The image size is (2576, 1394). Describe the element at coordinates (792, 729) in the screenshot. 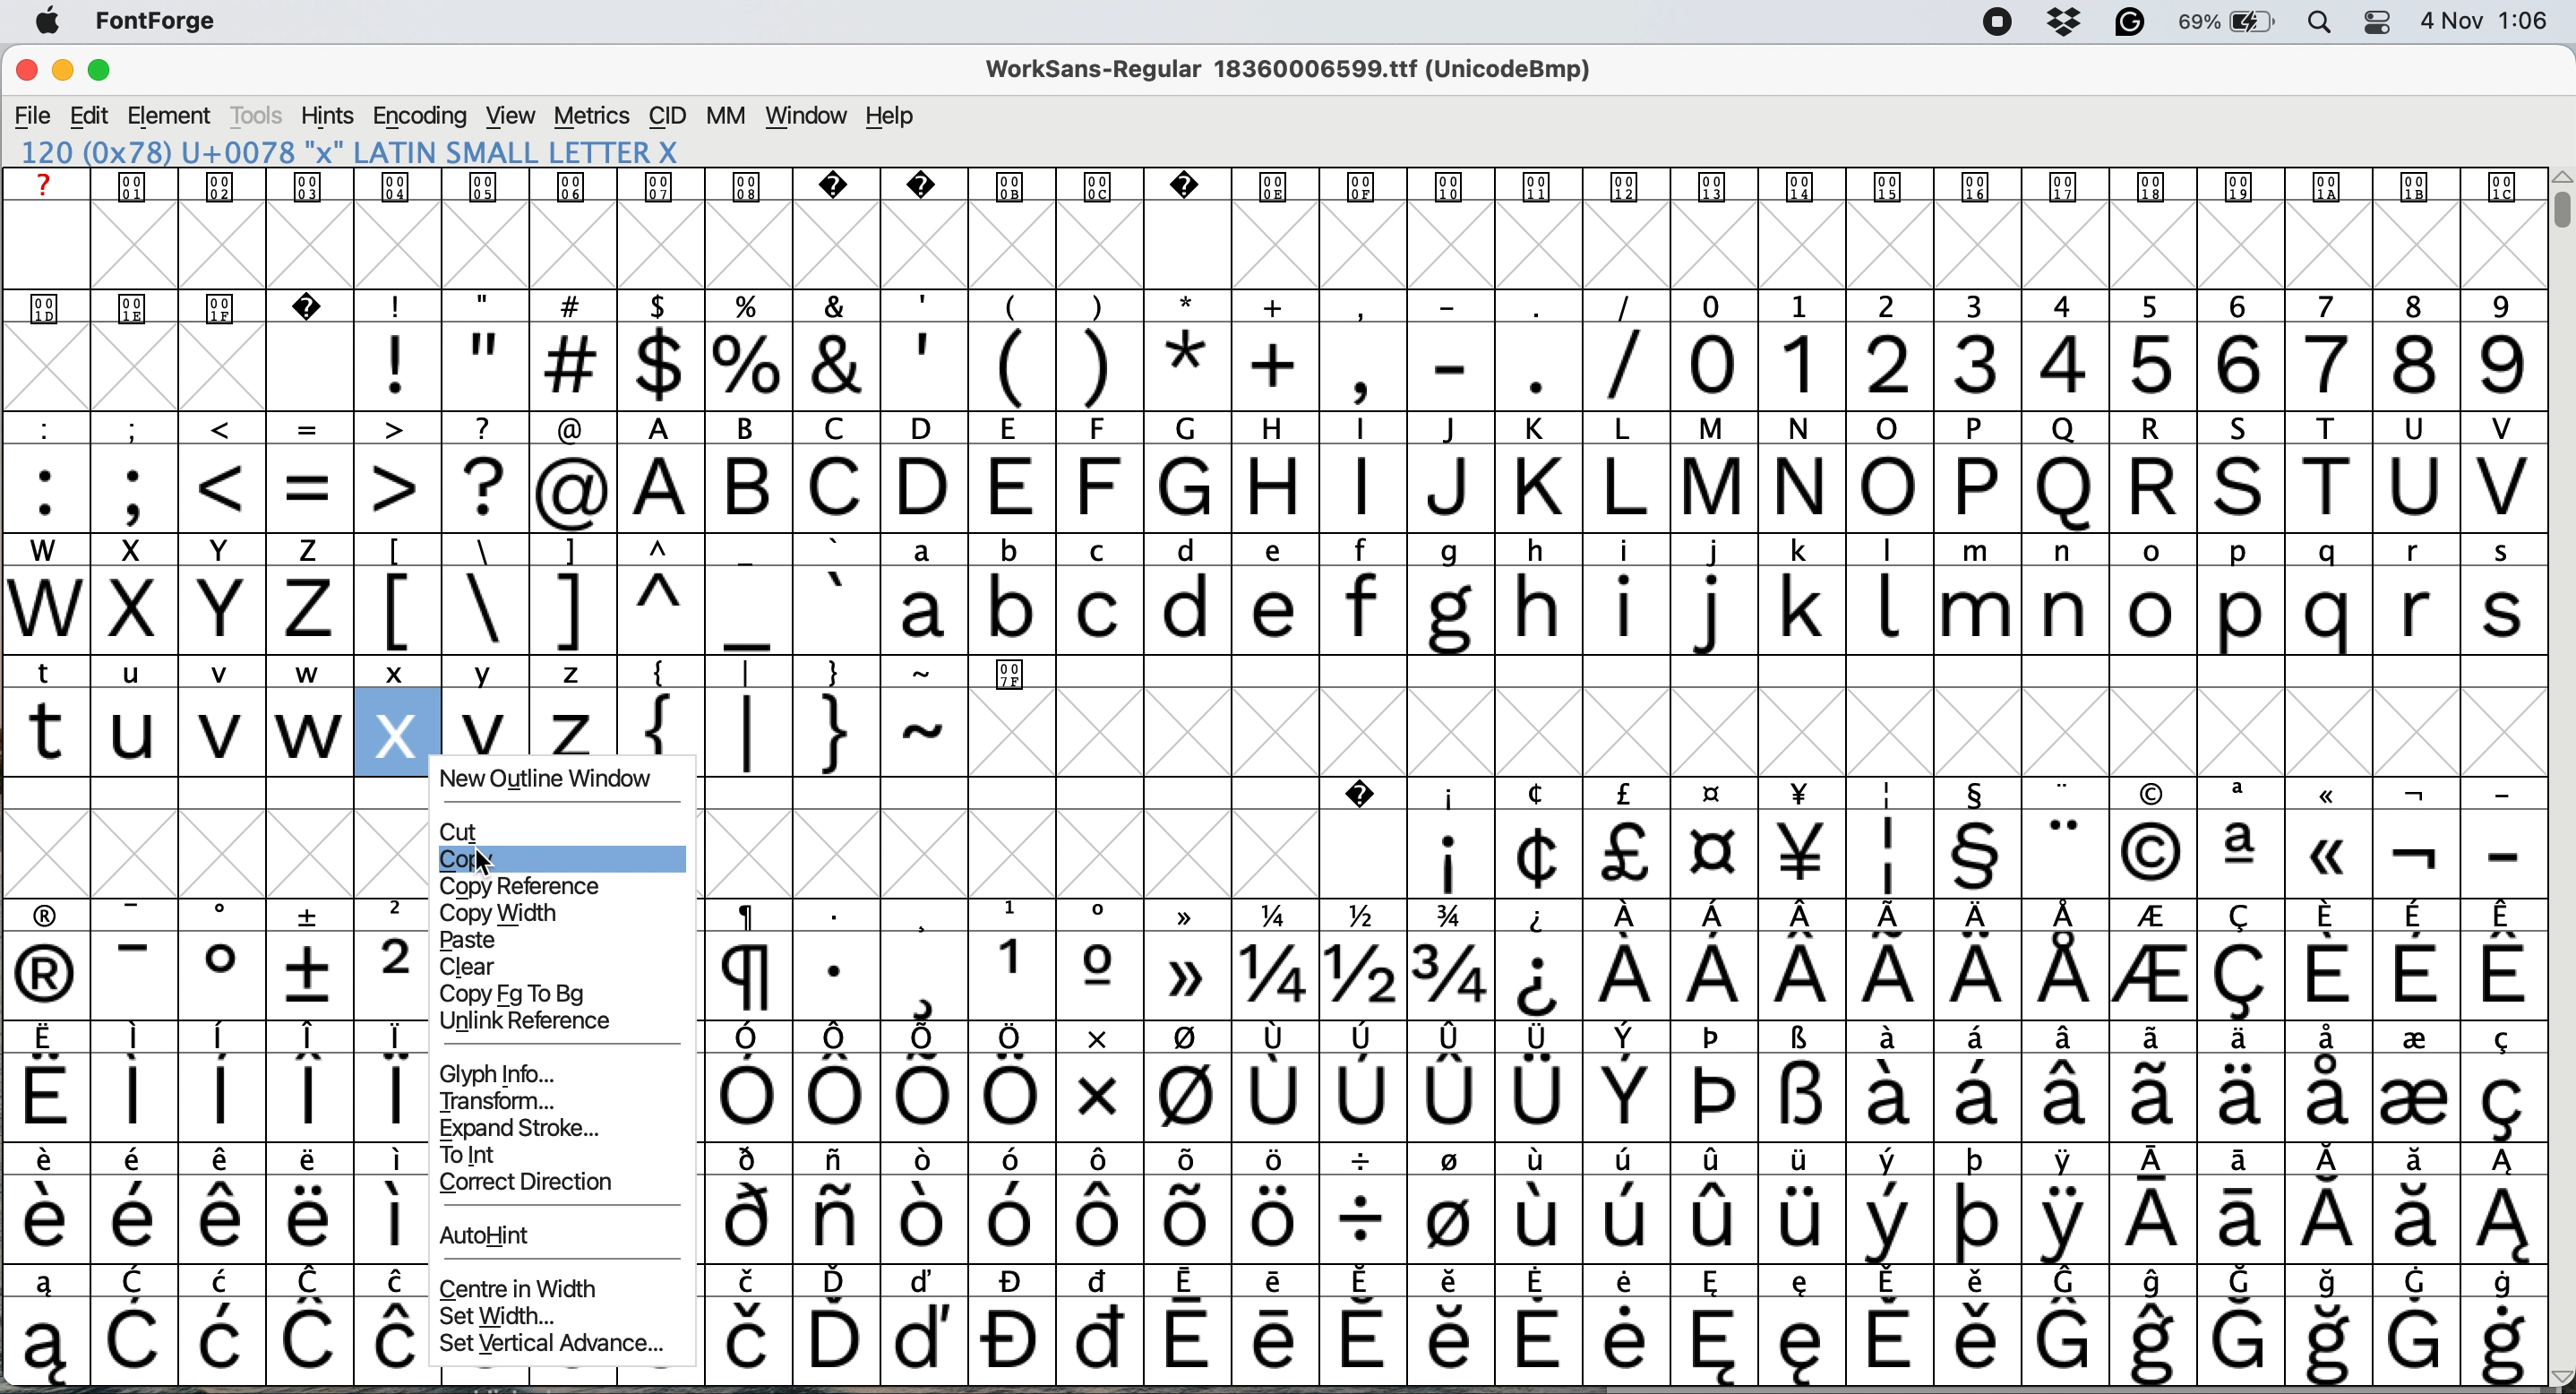

I see `special characters` at that location.